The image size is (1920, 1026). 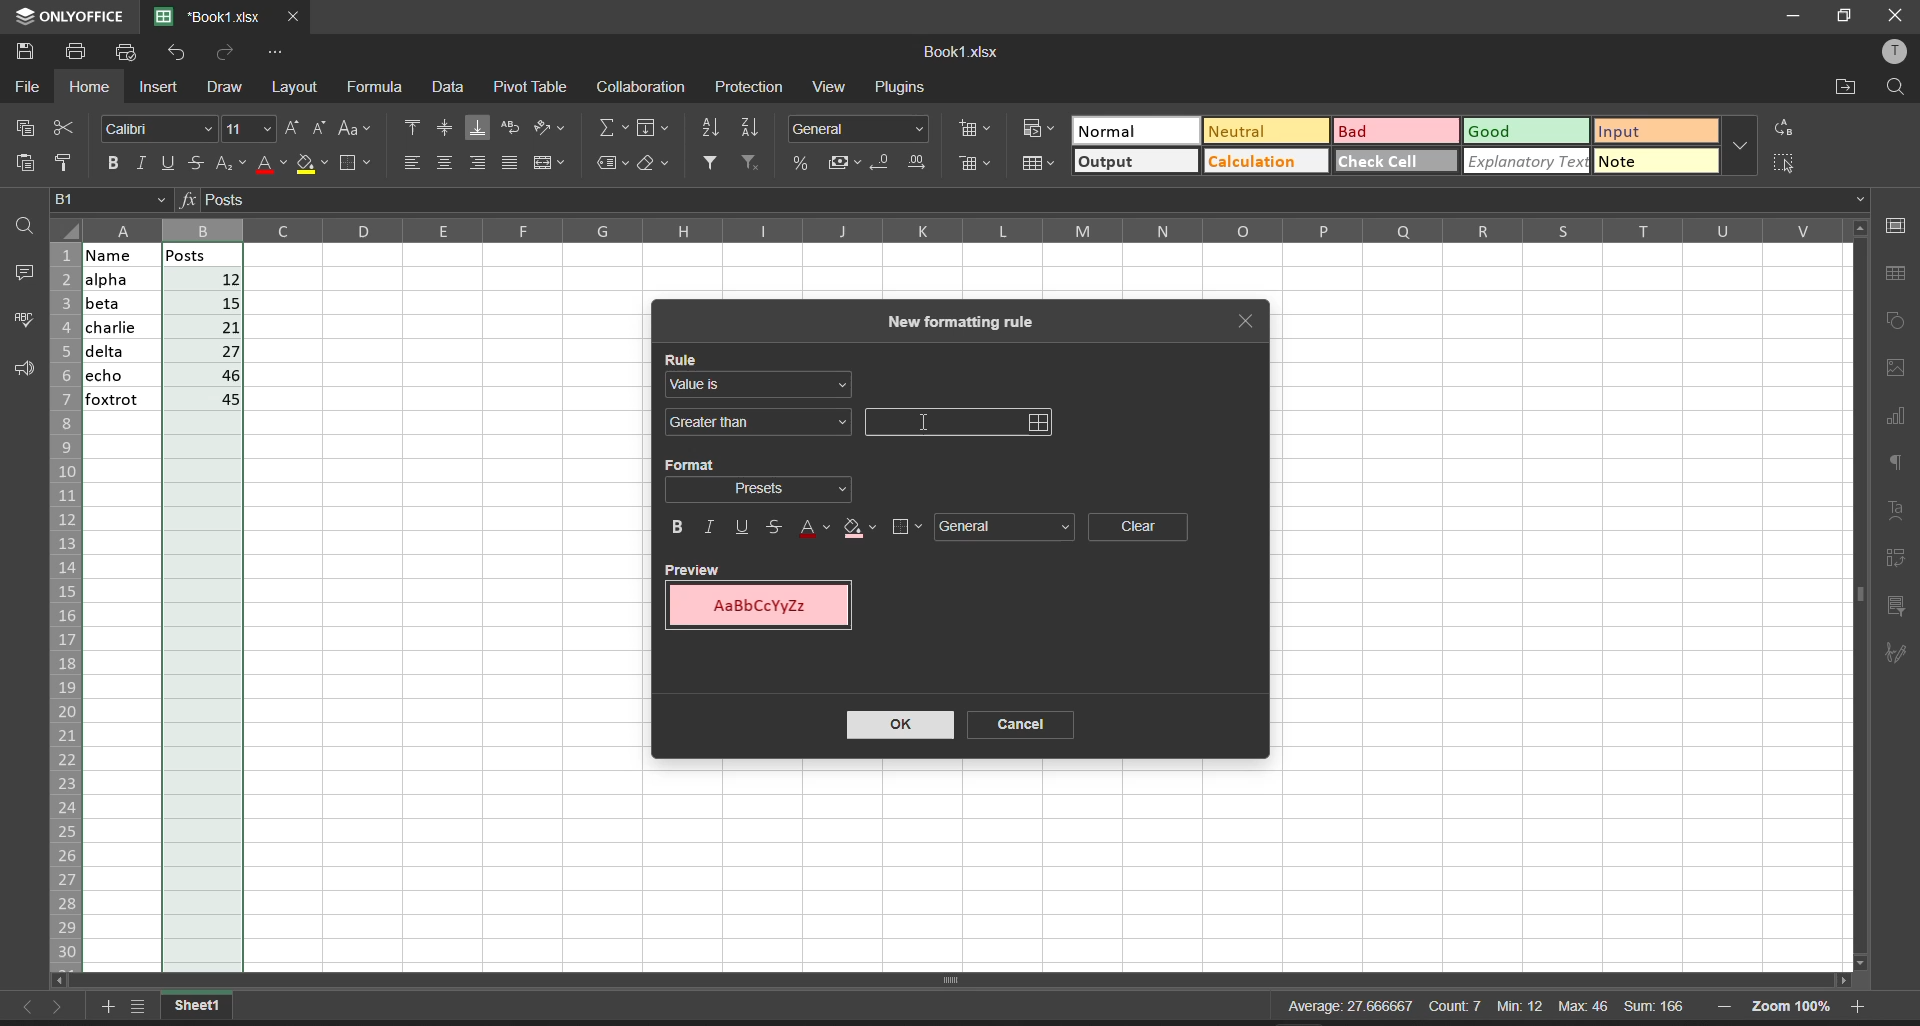 I want to click on user profile, so click(x=1897, y=53).